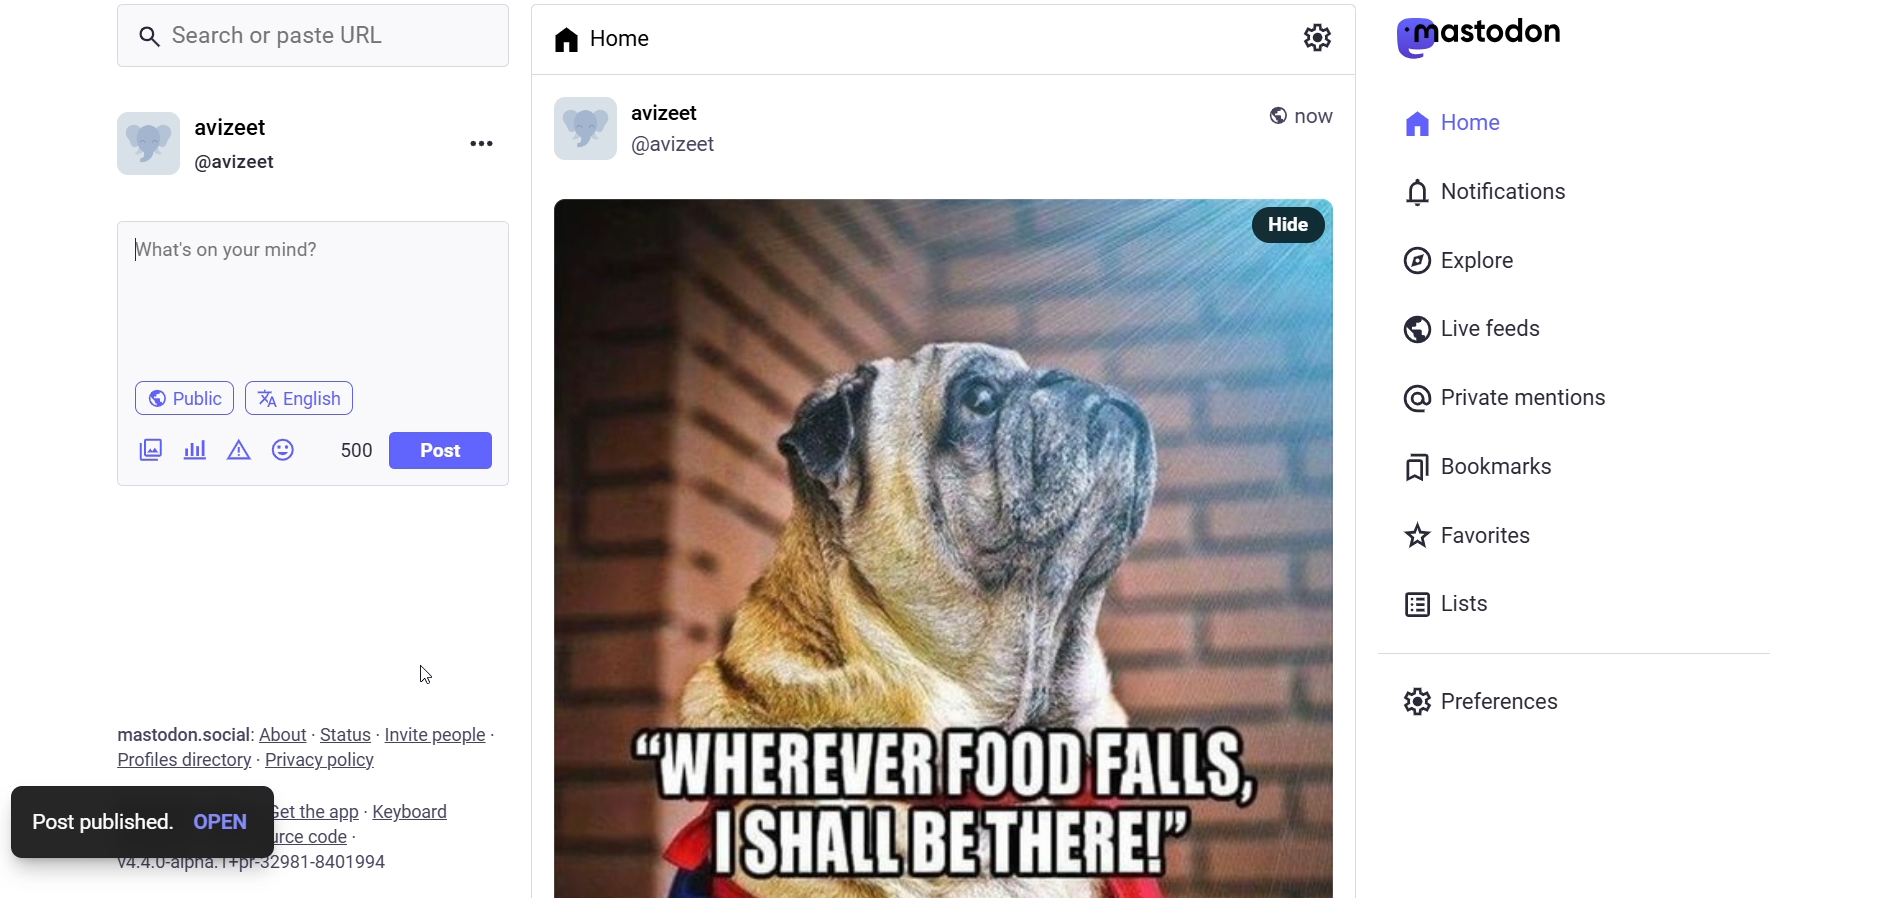  I want to click on post ublished, so click(98, 822).